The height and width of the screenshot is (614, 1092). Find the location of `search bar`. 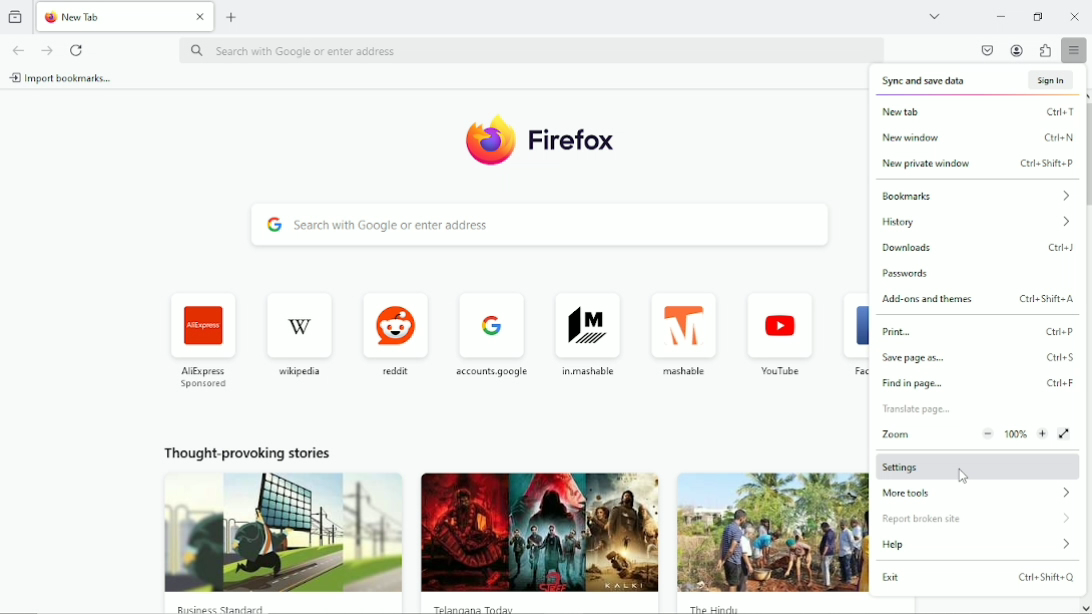

search bar is located at coordinates (534, 49).